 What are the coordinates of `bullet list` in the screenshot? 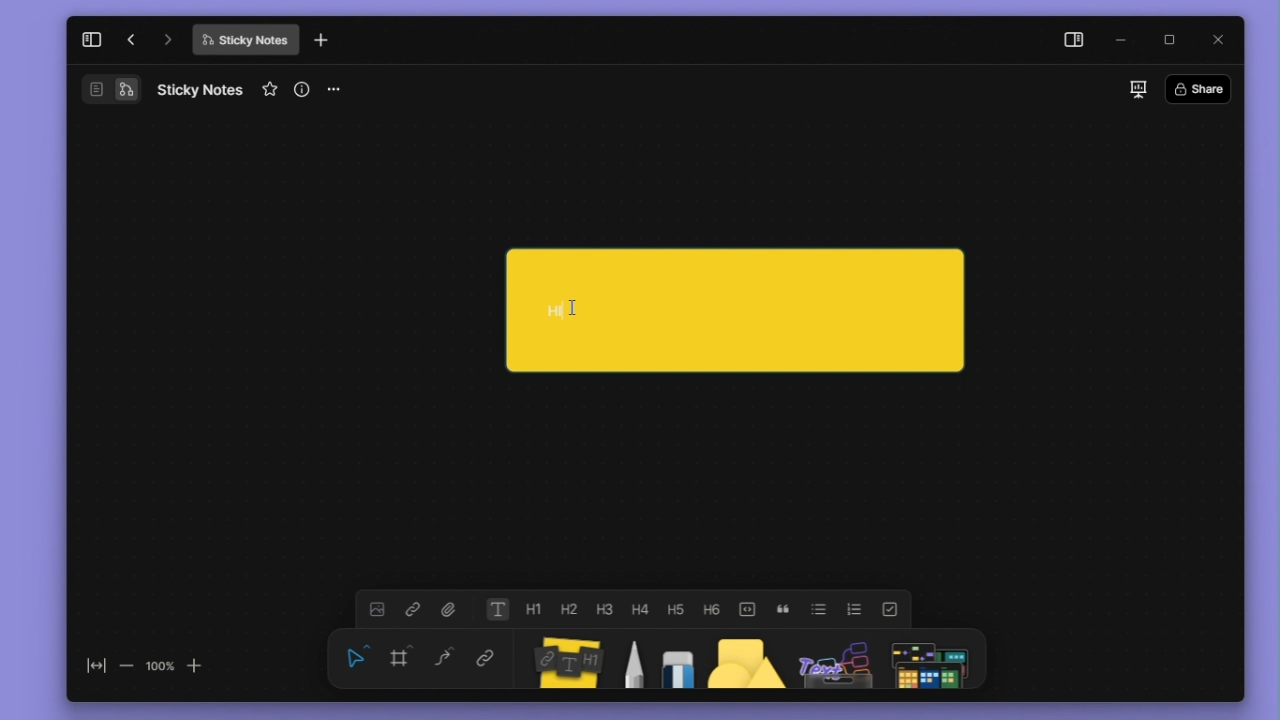 It's located at (822, 611).